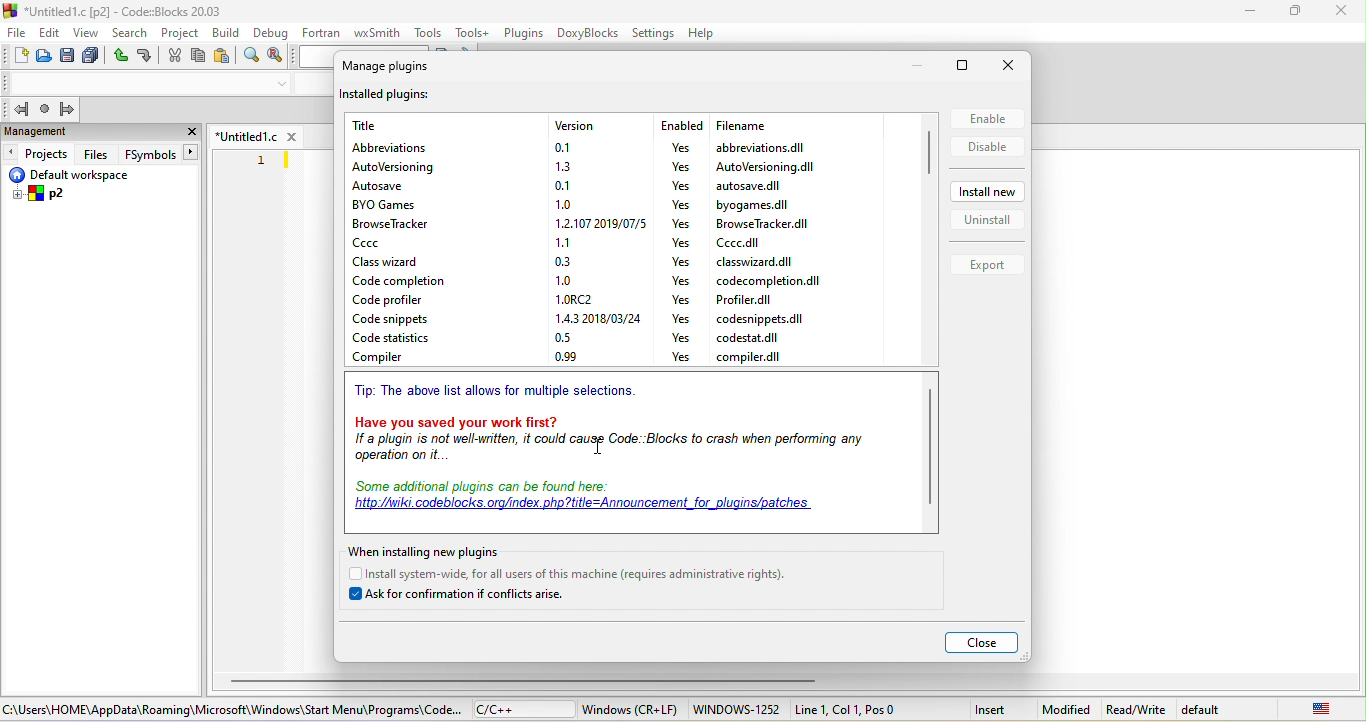 This screenshot has width=1366, height=722. What do you see at coordinates (386, 97) in the screenshot?
I see `installed plugins` at bounding box center [386, 97].